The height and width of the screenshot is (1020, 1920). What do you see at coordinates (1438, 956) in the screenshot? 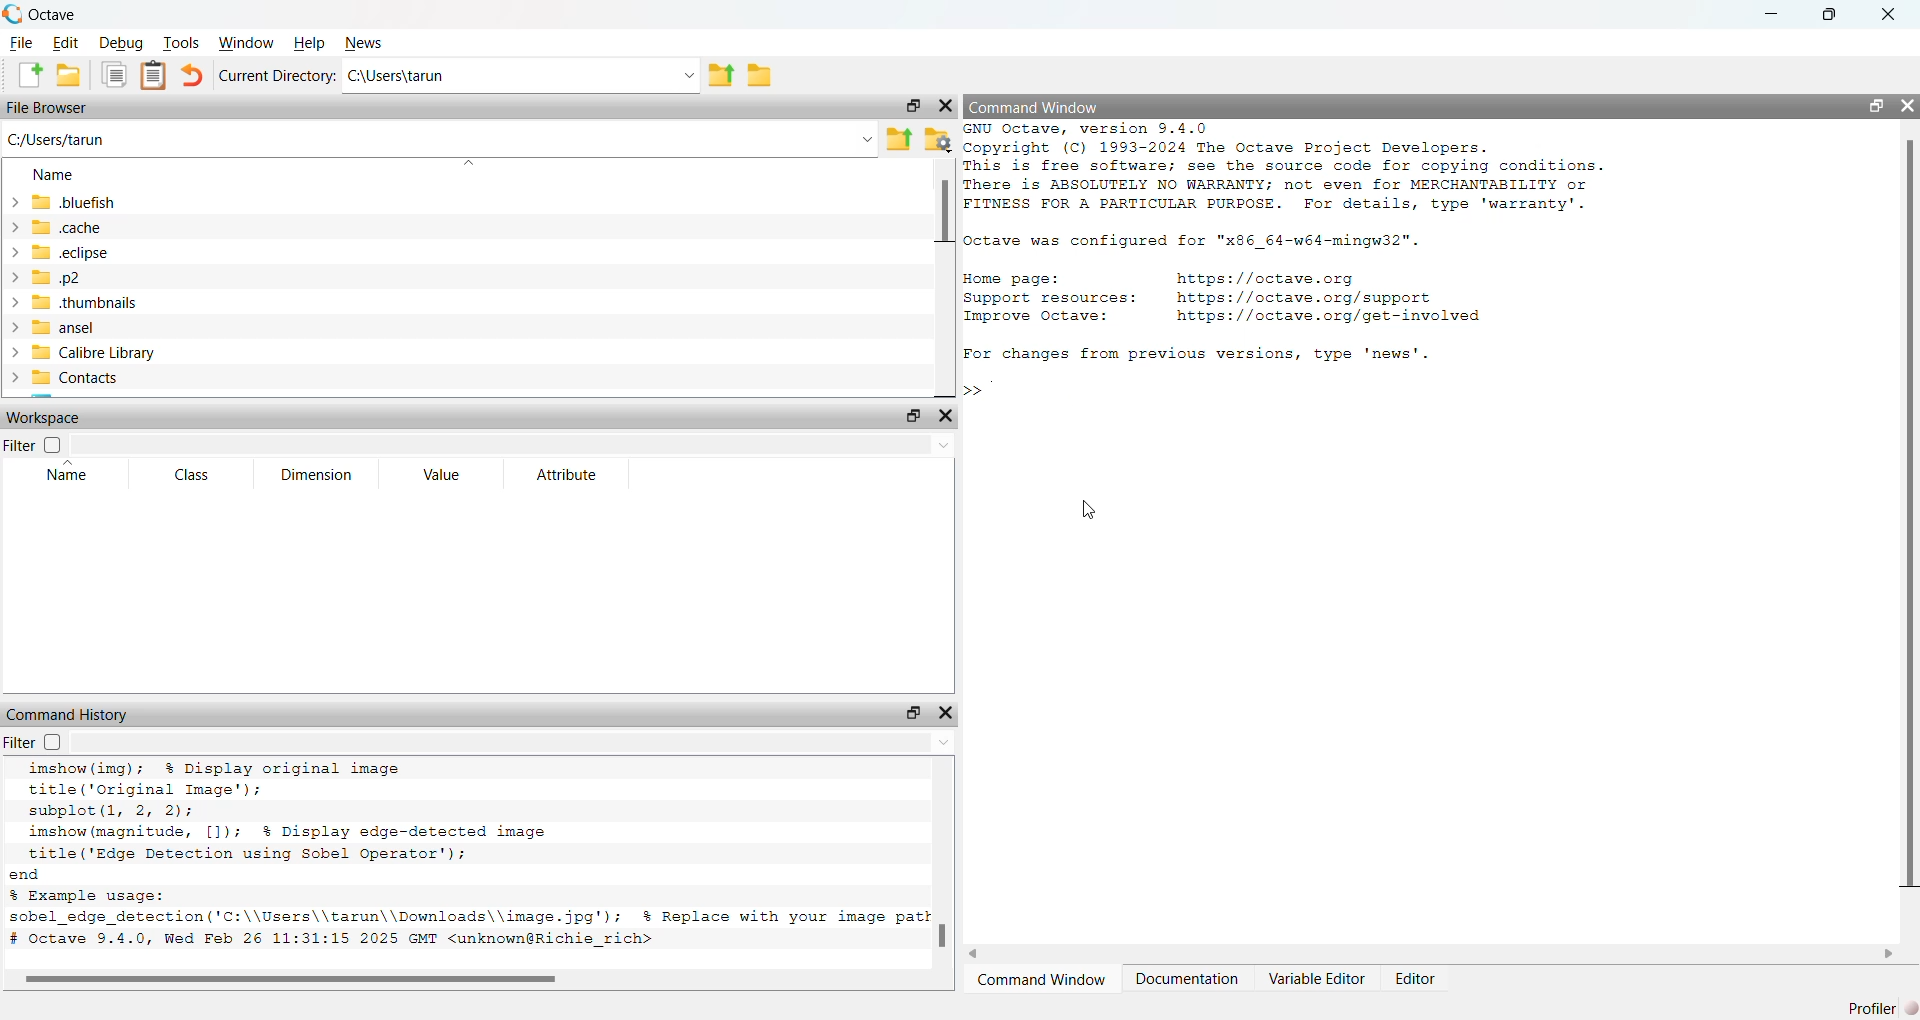
I see `horizontal scroll bar` at bounding box center [1438, 956].